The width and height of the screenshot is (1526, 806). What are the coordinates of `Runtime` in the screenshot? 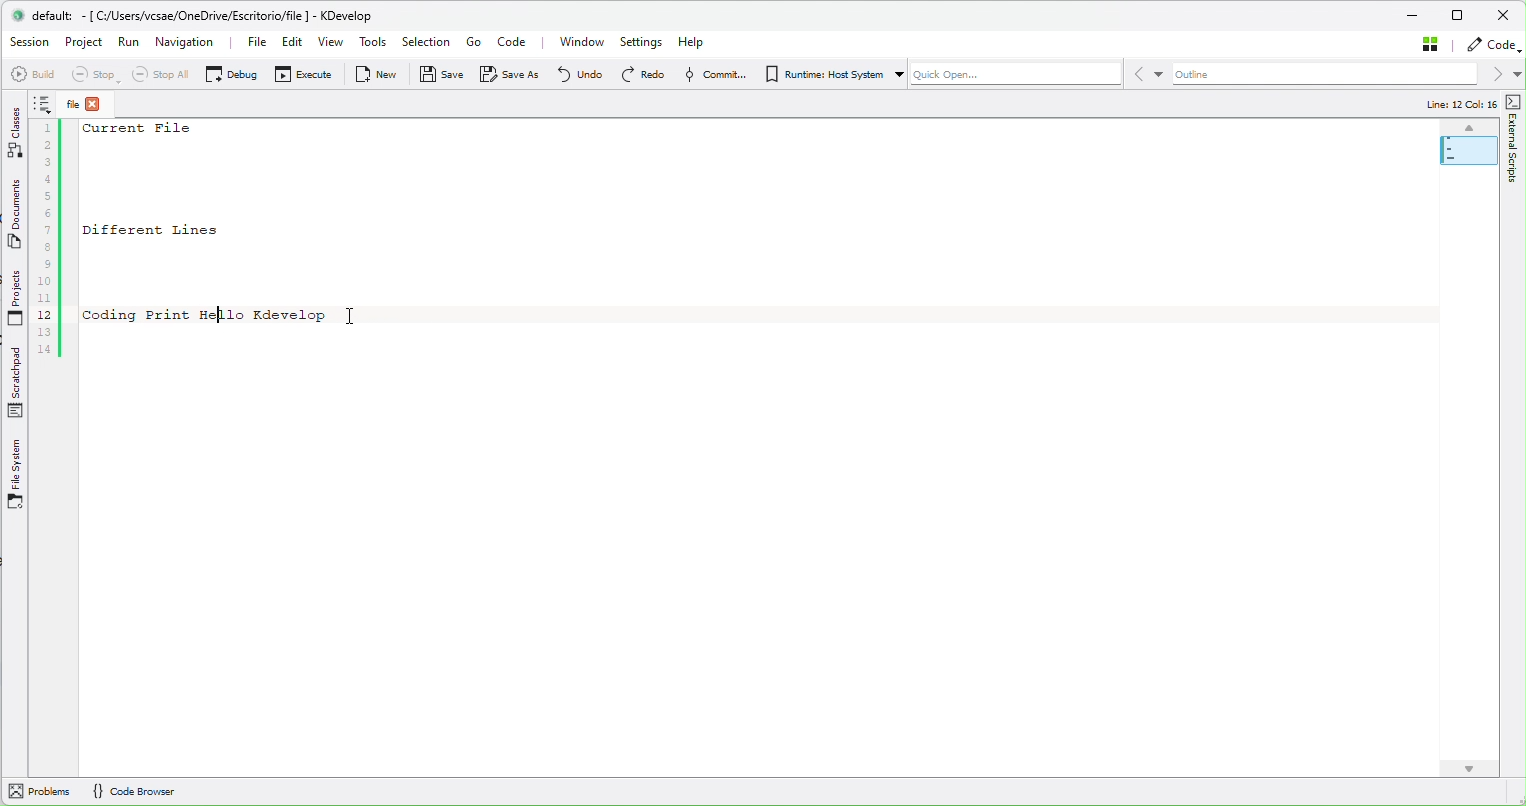 It's located at (829, 75).